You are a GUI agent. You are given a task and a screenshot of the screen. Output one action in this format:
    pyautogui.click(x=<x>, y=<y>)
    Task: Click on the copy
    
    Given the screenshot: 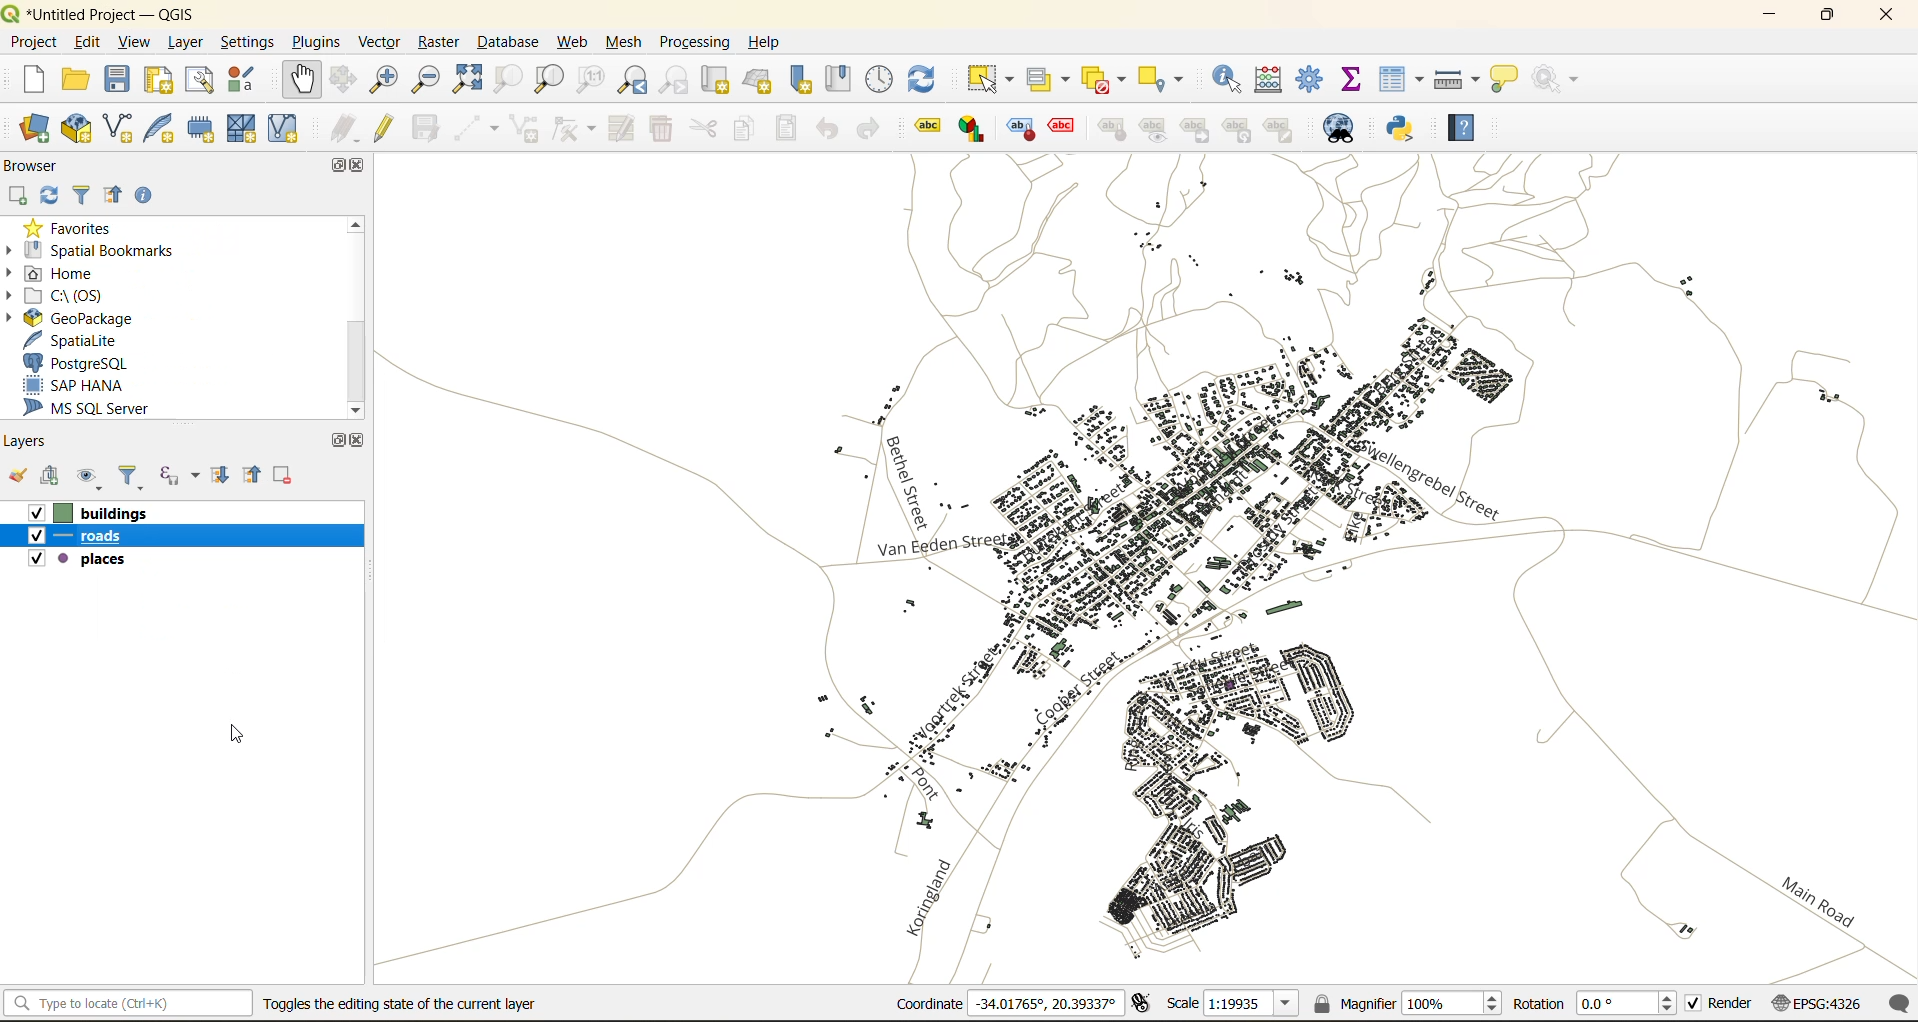 What is the action you would take?
    pyautogui.click(x=740, y=131)
    